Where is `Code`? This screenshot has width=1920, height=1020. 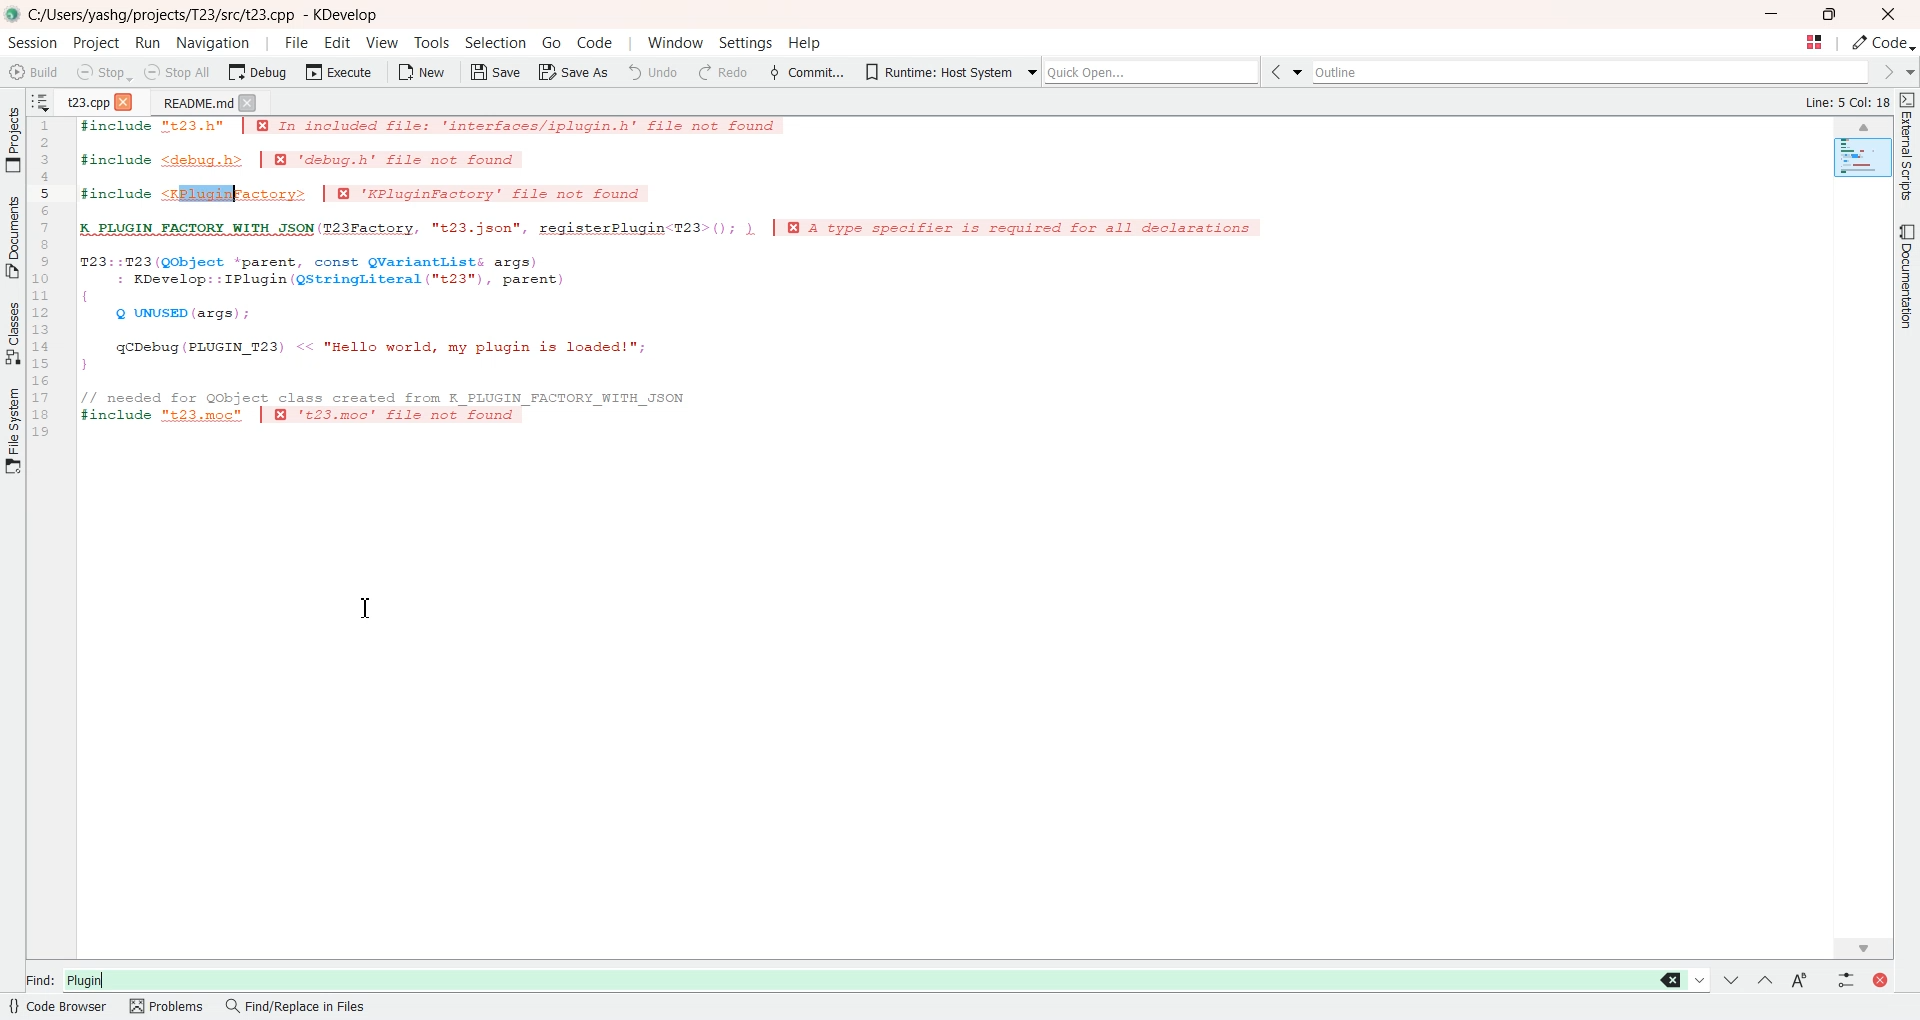 Code is located at coordinates (593, 42).